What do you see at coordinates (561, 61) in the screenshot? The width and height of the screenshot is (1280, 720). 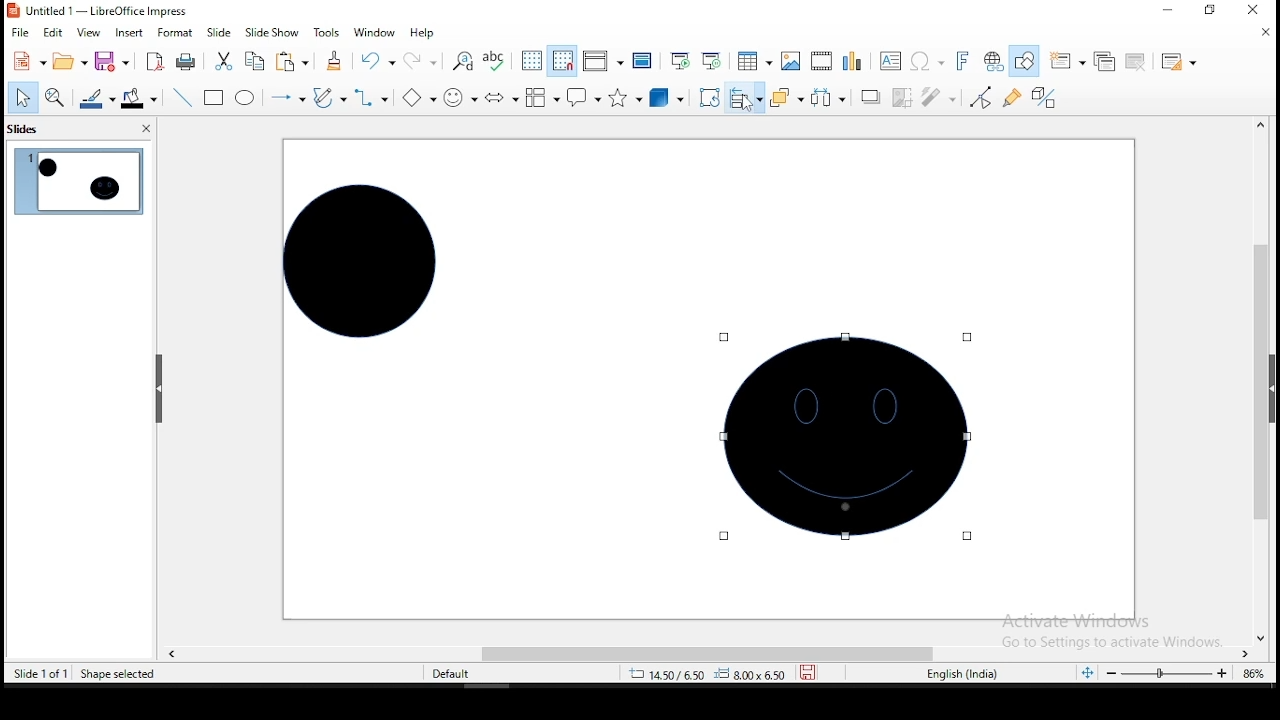 I see `snap to grid` at bounding box center [561, 61].